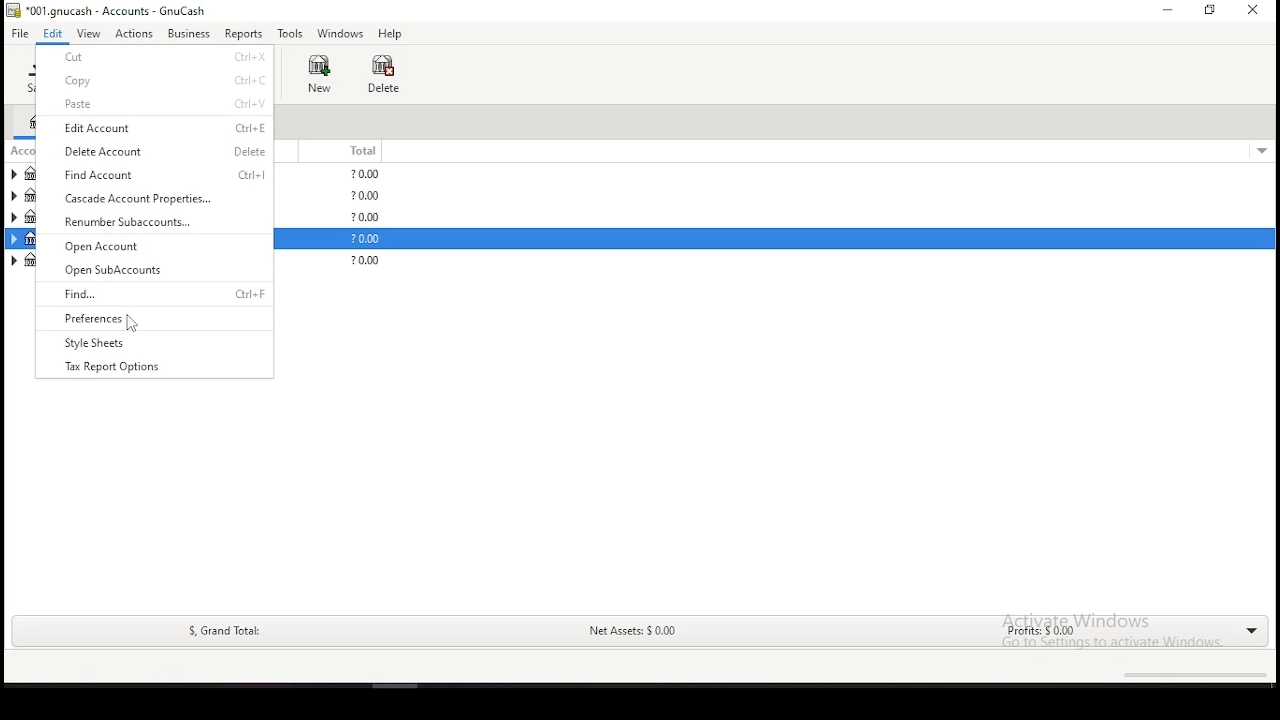 The image size is (1280, 720). What do you see at coordinates (367, 174) in the screenshot?
I see `? 0.00` at bounding box center [367, 174].